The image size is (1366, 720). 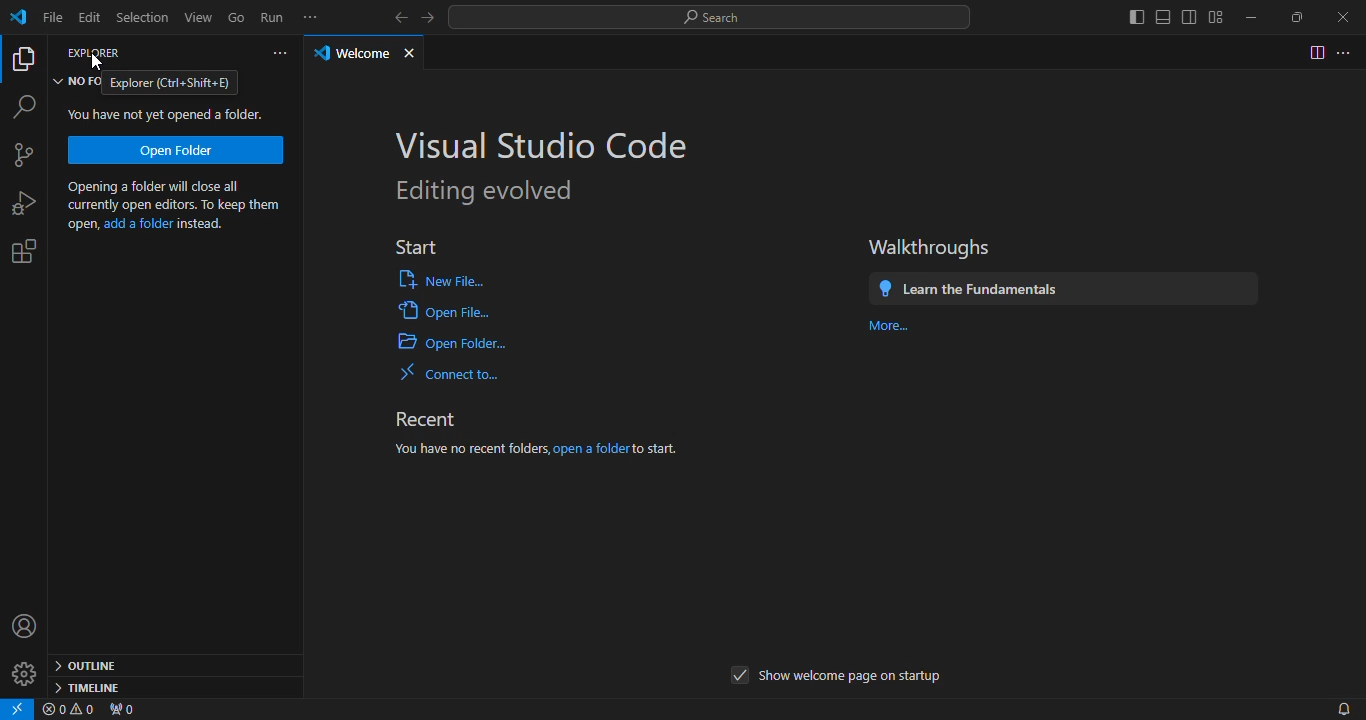 What do you see at coordinates (90, 663) in the screenshot?
I see `outline` at bounding box center [90, 663].